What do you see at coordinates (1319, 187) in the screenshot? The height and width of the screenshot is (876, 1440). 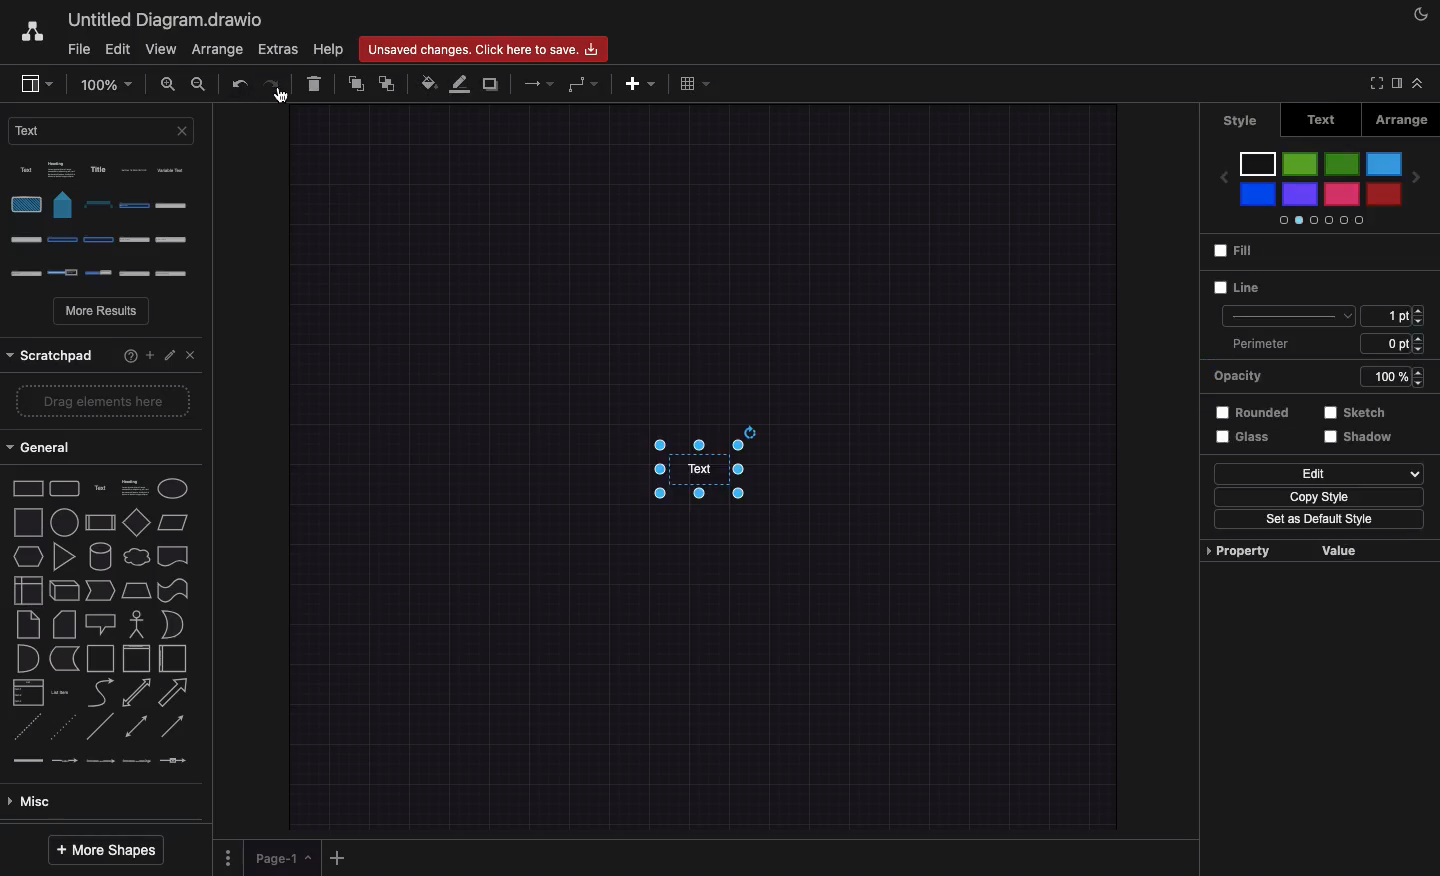 I see `Colors` at bounding box center [1319, 187].